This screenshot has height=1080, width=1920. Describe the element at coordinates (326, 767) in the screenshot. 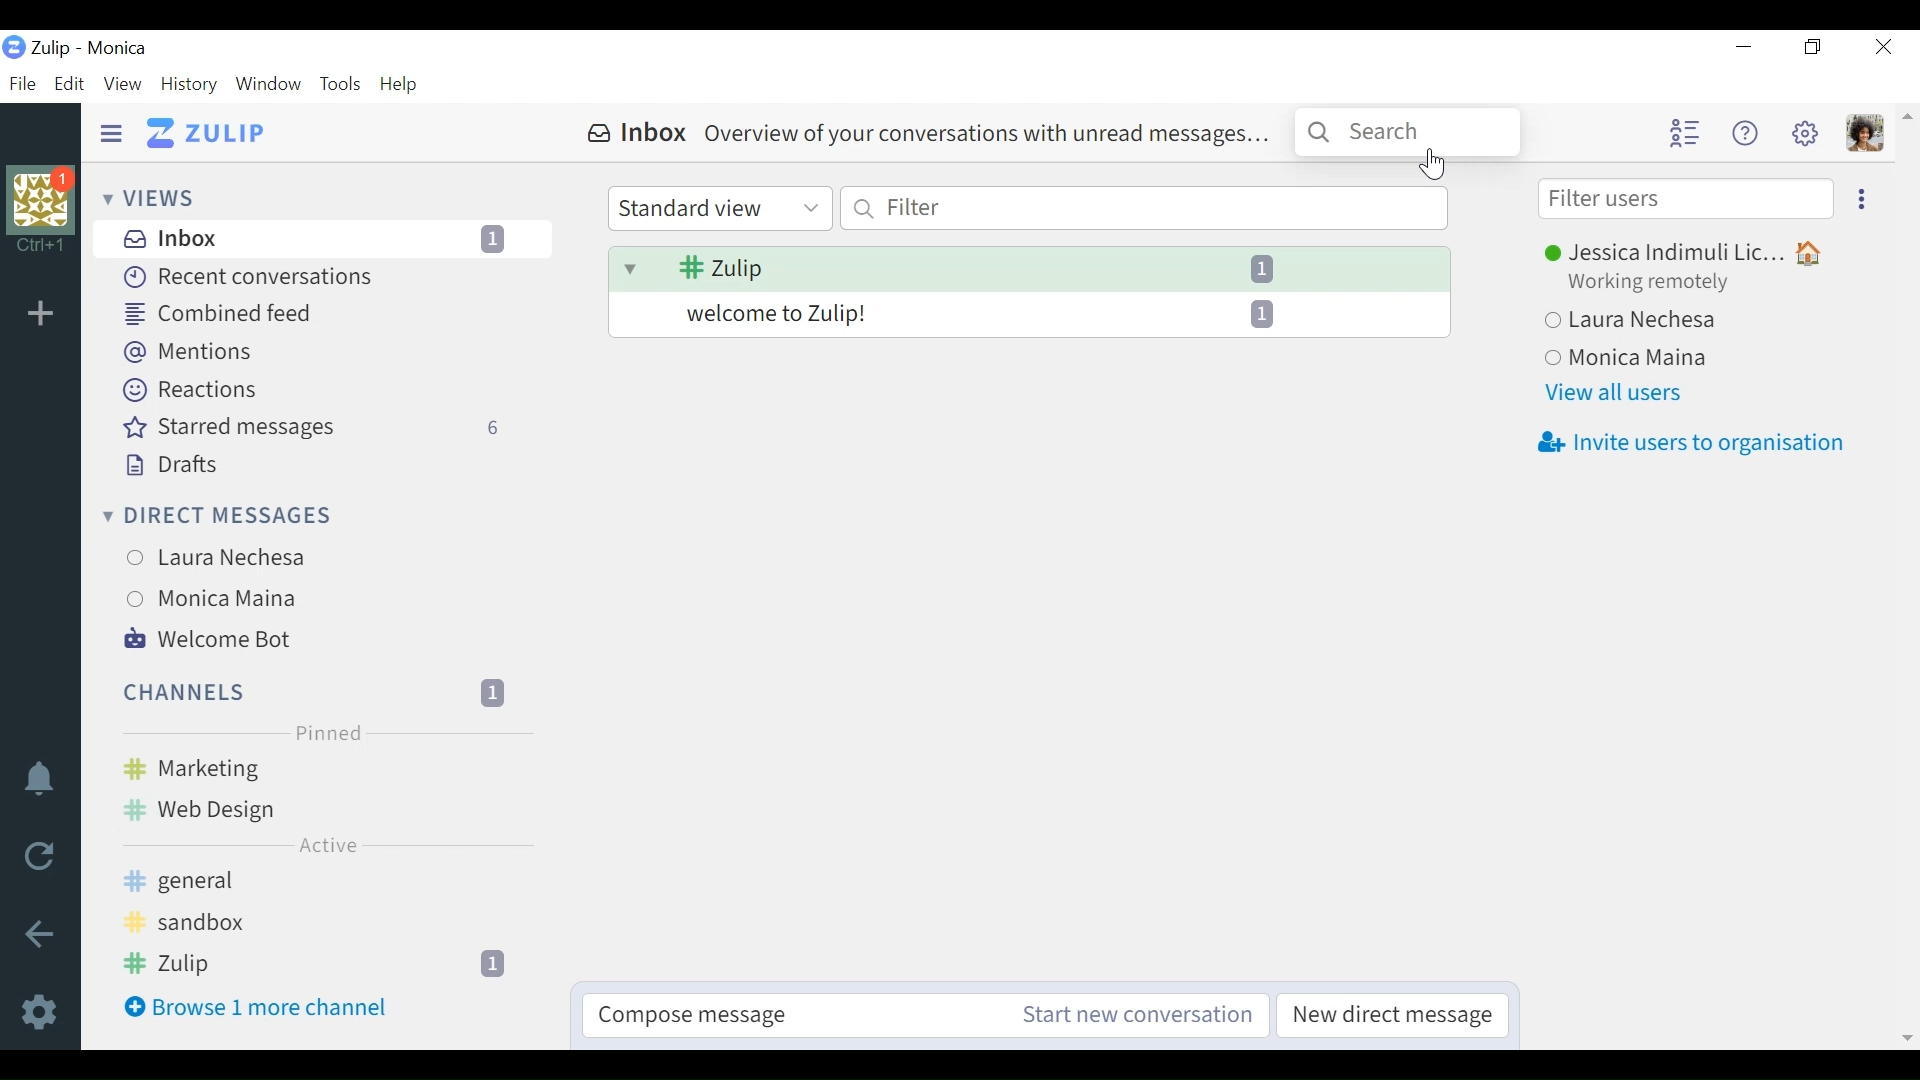

I see `Marketing` at that location.